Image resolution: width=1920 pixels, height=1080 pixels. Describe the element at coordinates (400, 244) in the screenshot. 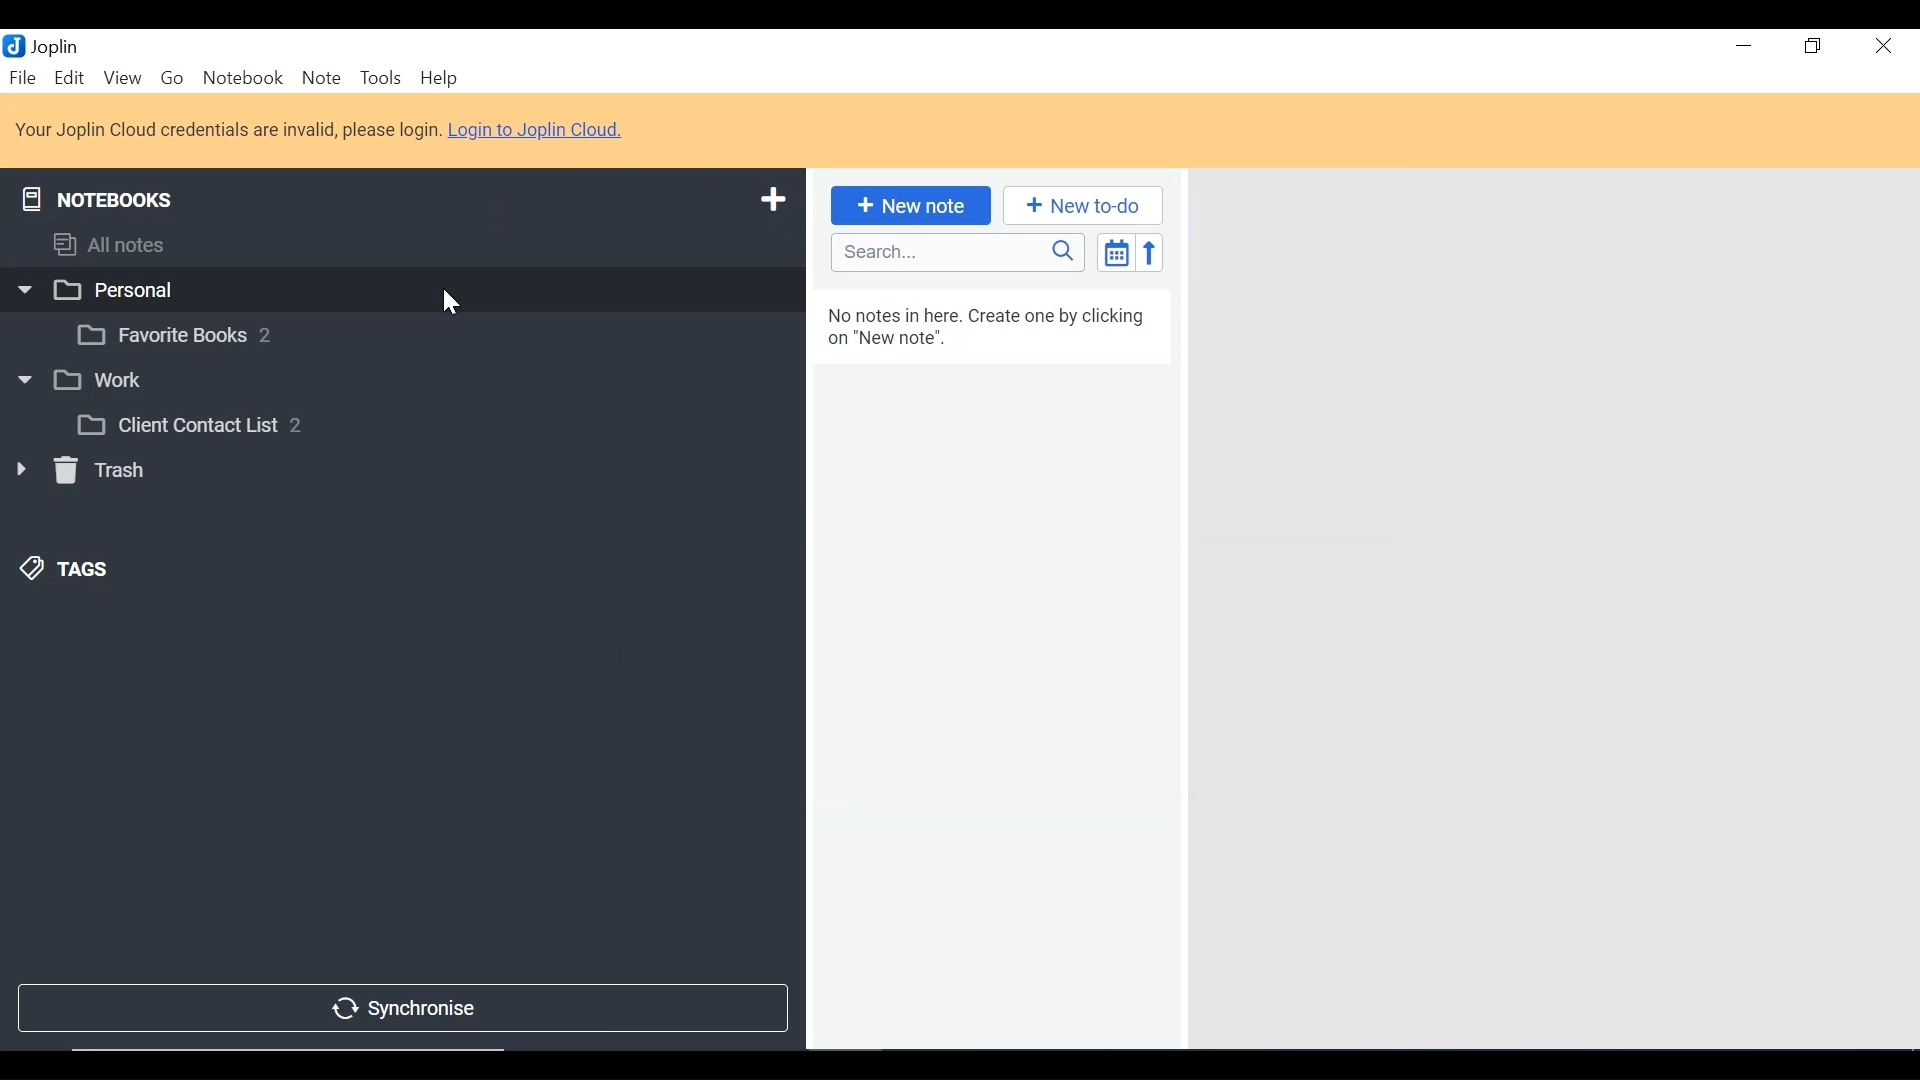

I see `Notebooks and Tags Display` at that location.